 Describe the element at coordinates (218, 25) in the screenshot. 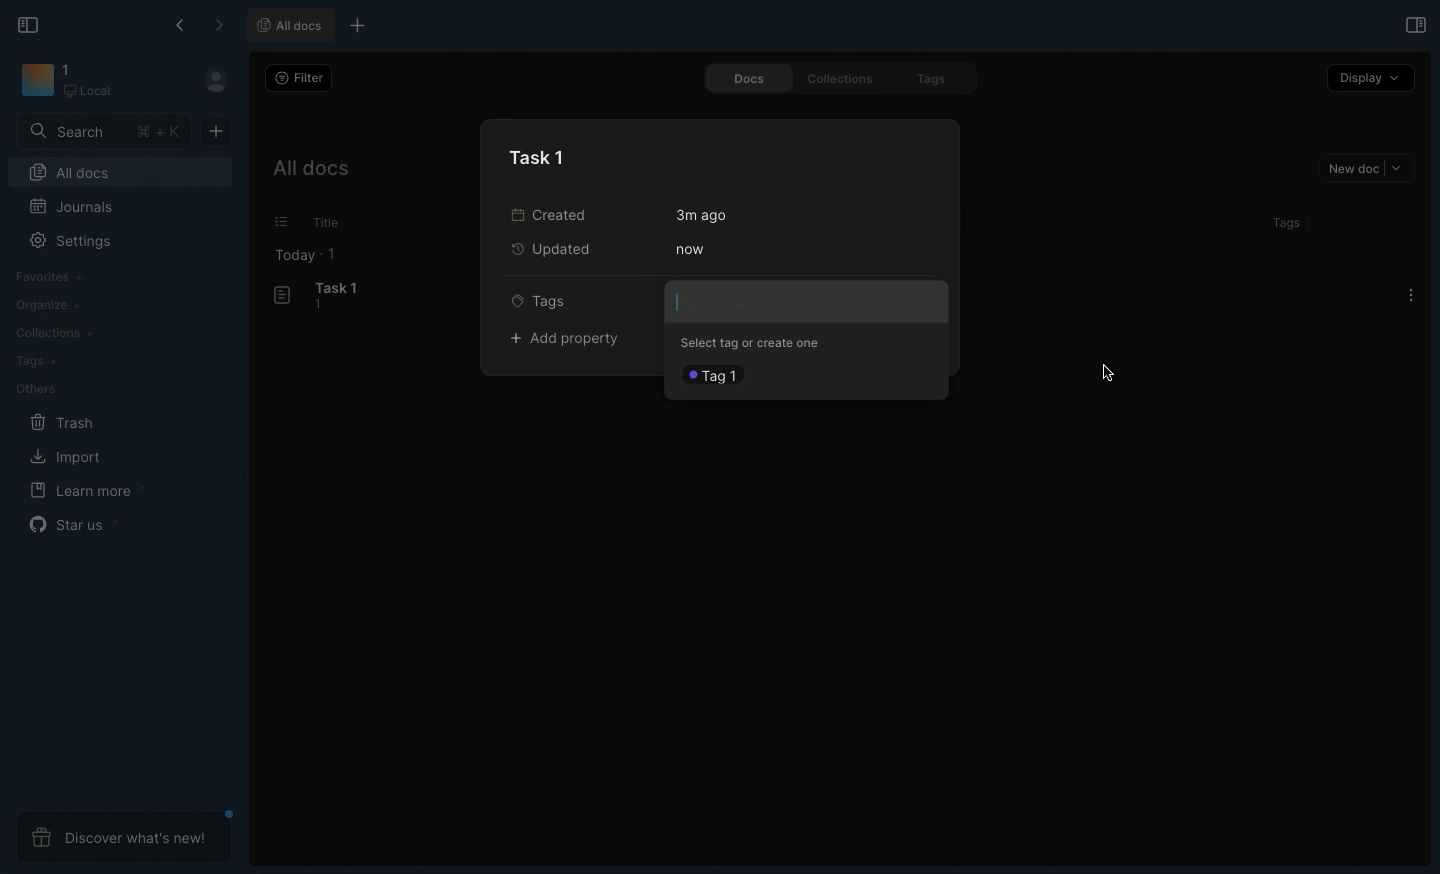

I see `Right arrow` at that location.